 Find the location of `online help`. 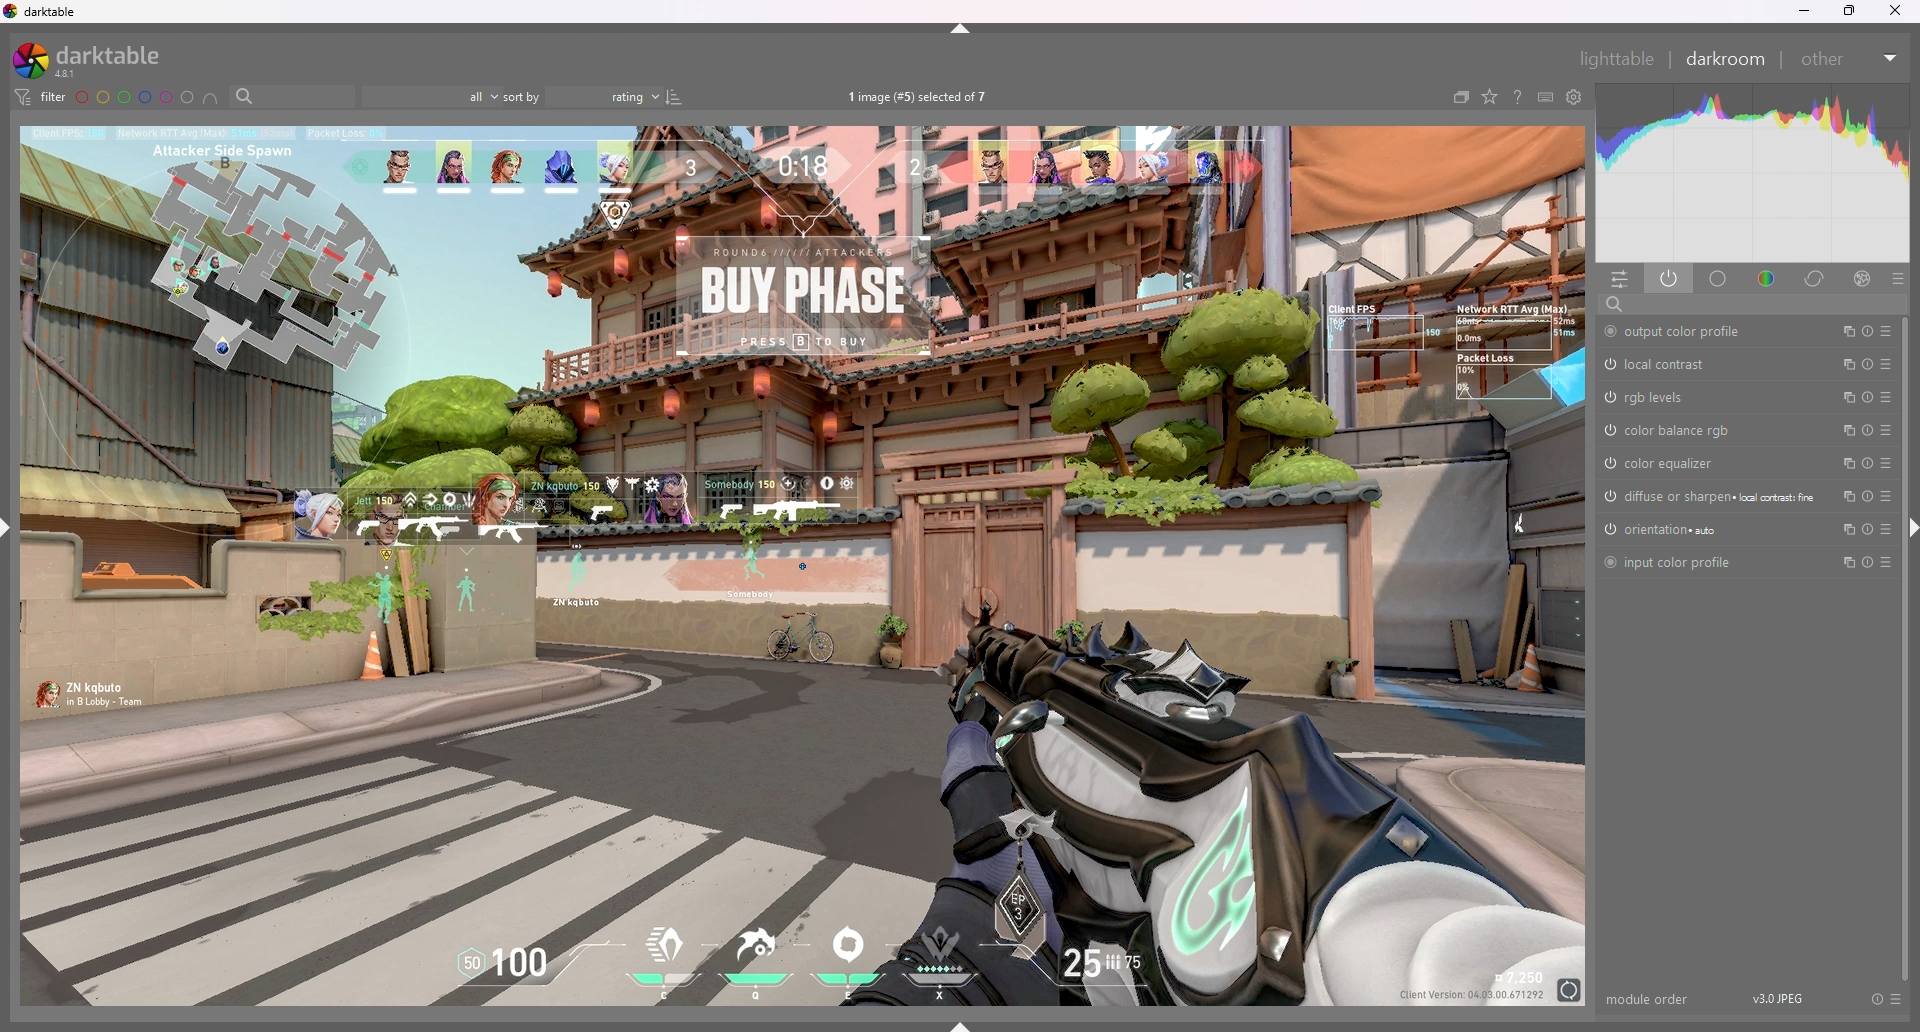

online help is located at coordinates (1517, 97).